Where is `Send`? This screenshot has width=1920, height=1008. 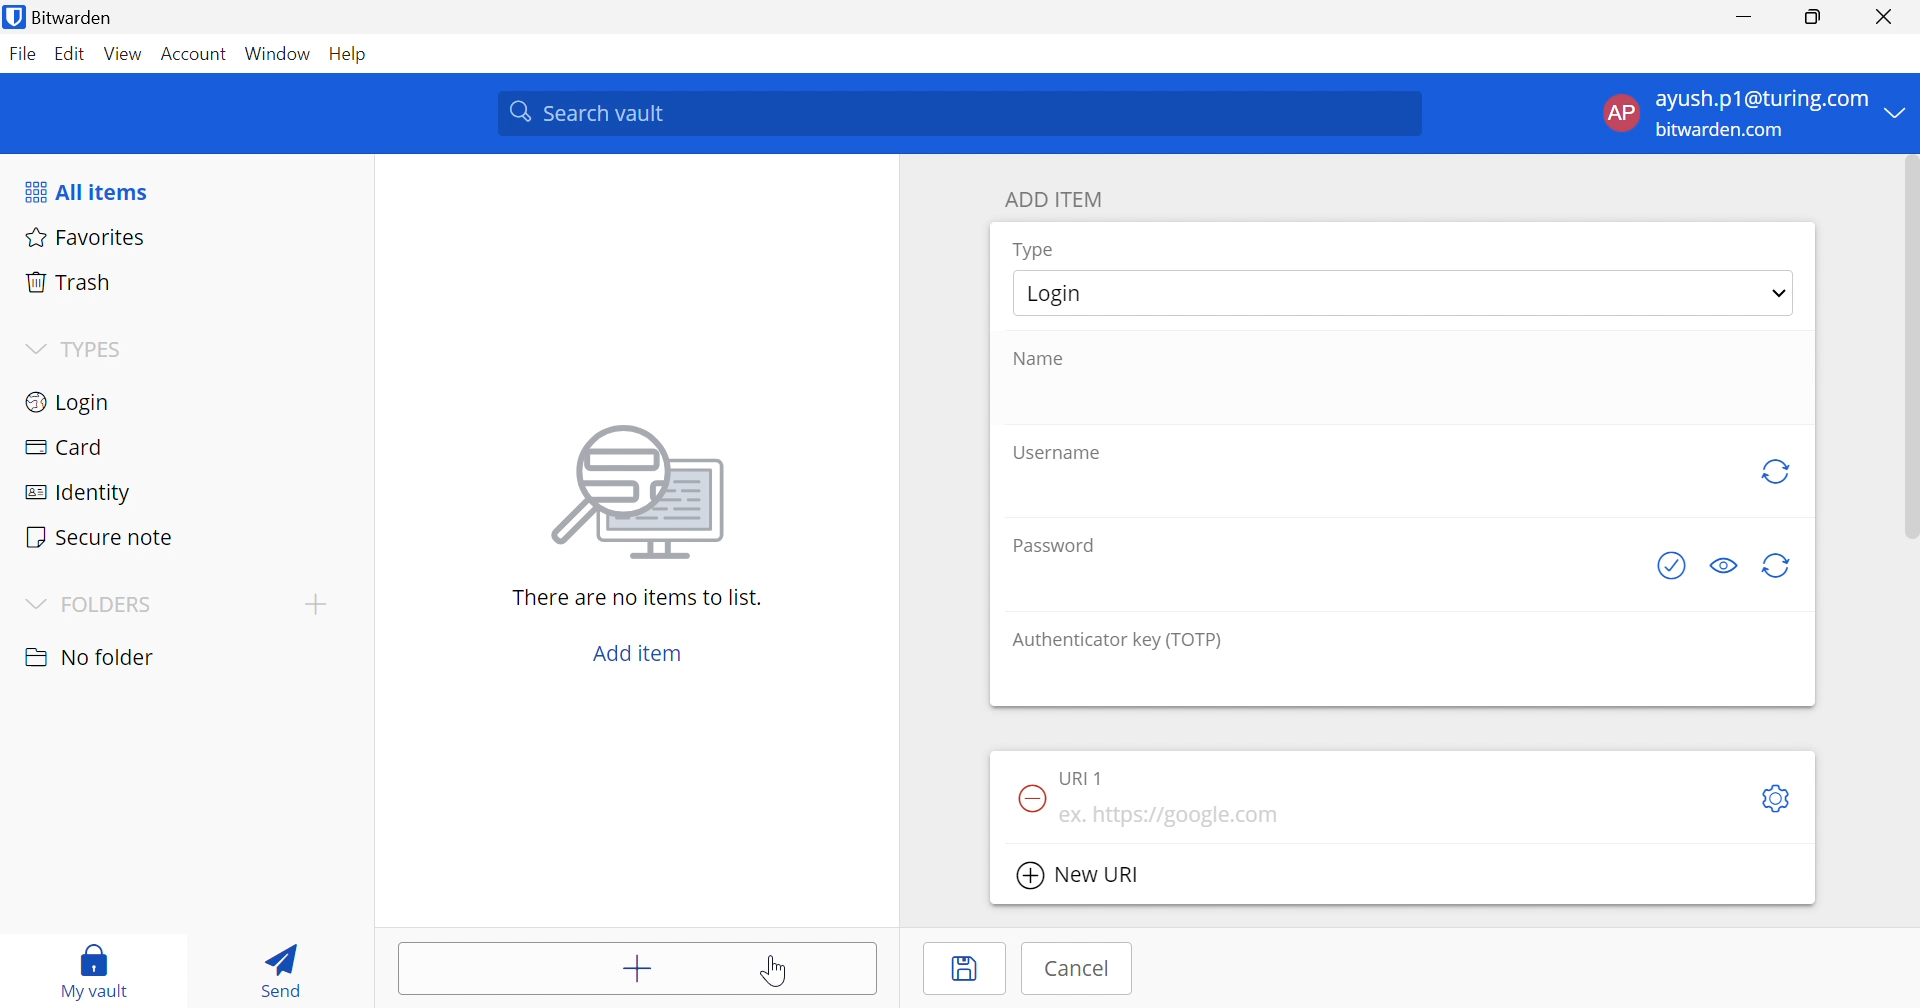
Send is located at coordinates (280, 968).